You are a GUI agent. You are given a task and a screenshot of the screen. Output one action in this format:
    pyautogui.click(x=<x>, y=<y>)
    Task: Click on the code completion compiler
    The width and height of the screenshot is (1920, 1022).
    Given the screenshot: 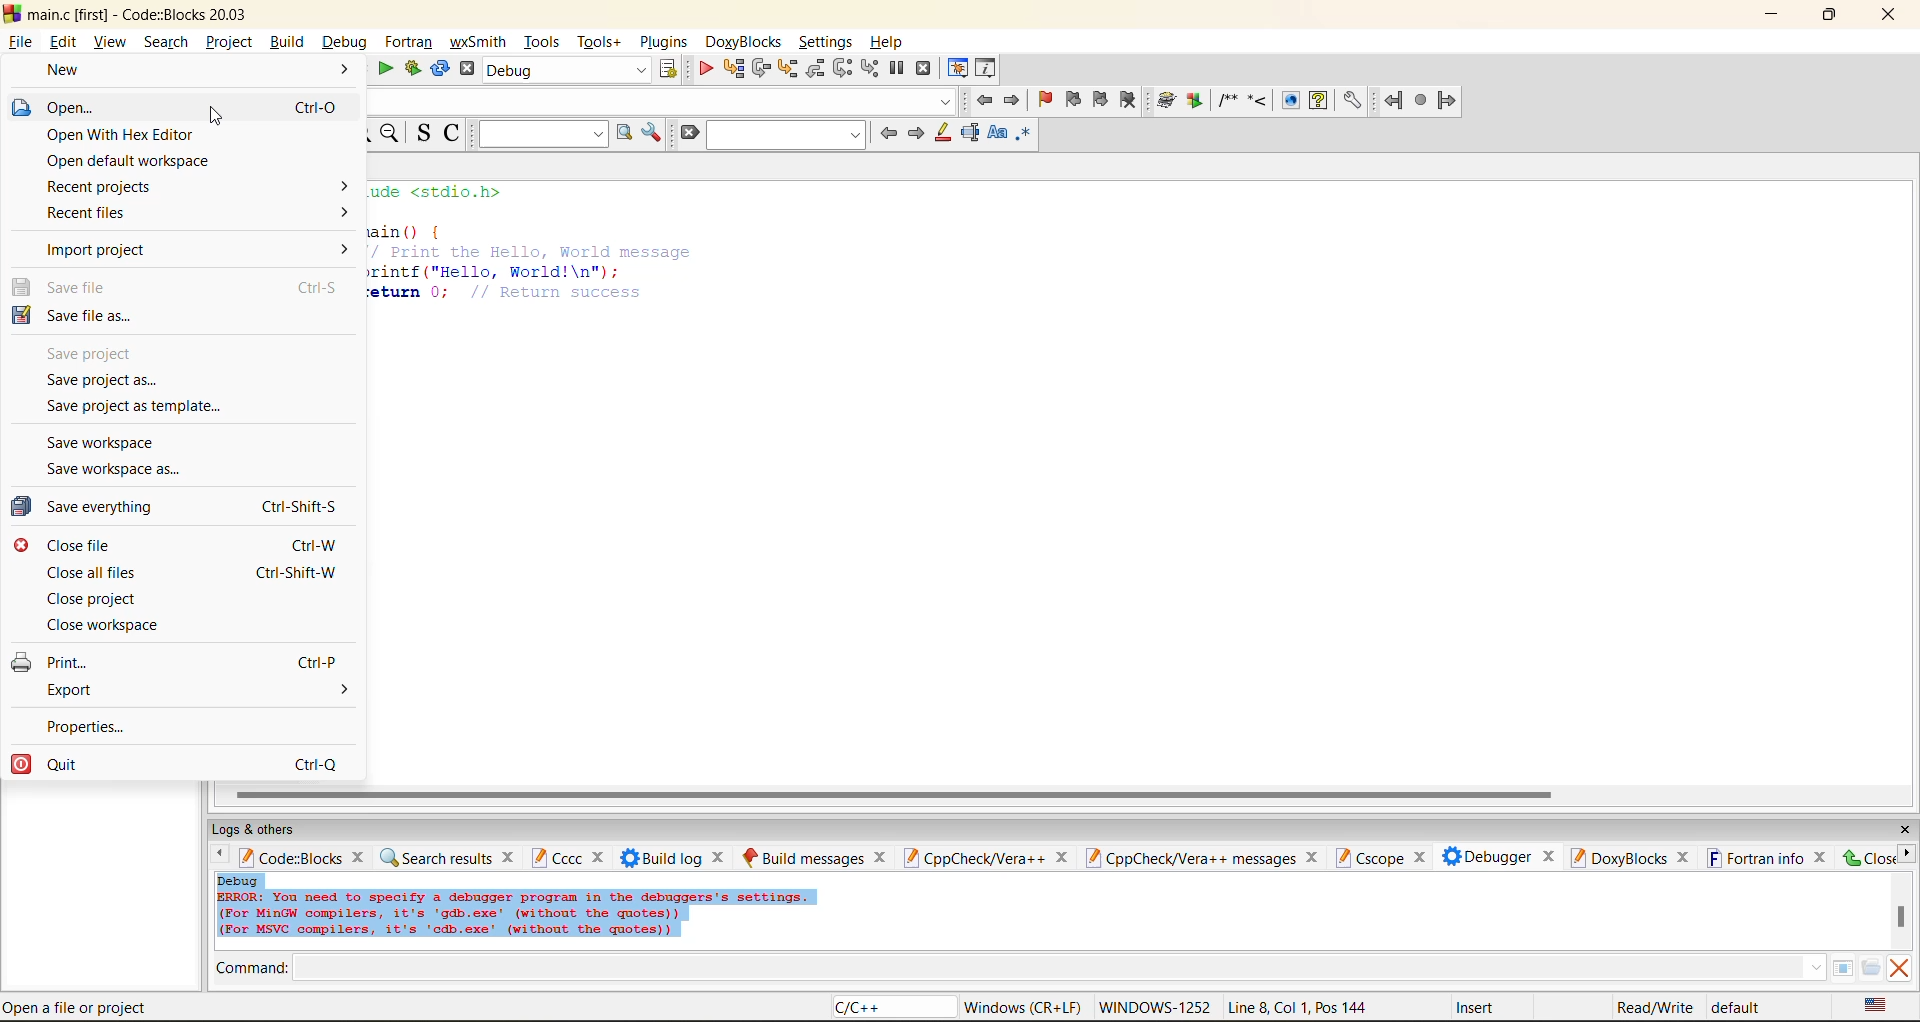 What is the action you would take?
    pyautogui.click(x=660, y=101)
    